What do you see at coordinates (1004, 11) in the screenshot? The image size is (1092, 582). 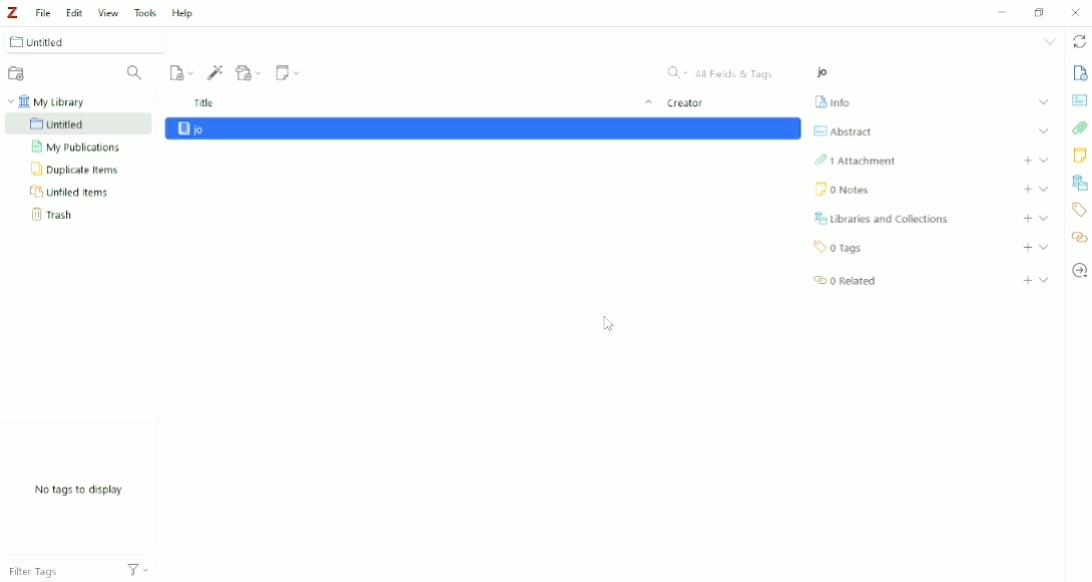 I see `Minimize` at bounding box center [1004, 11].